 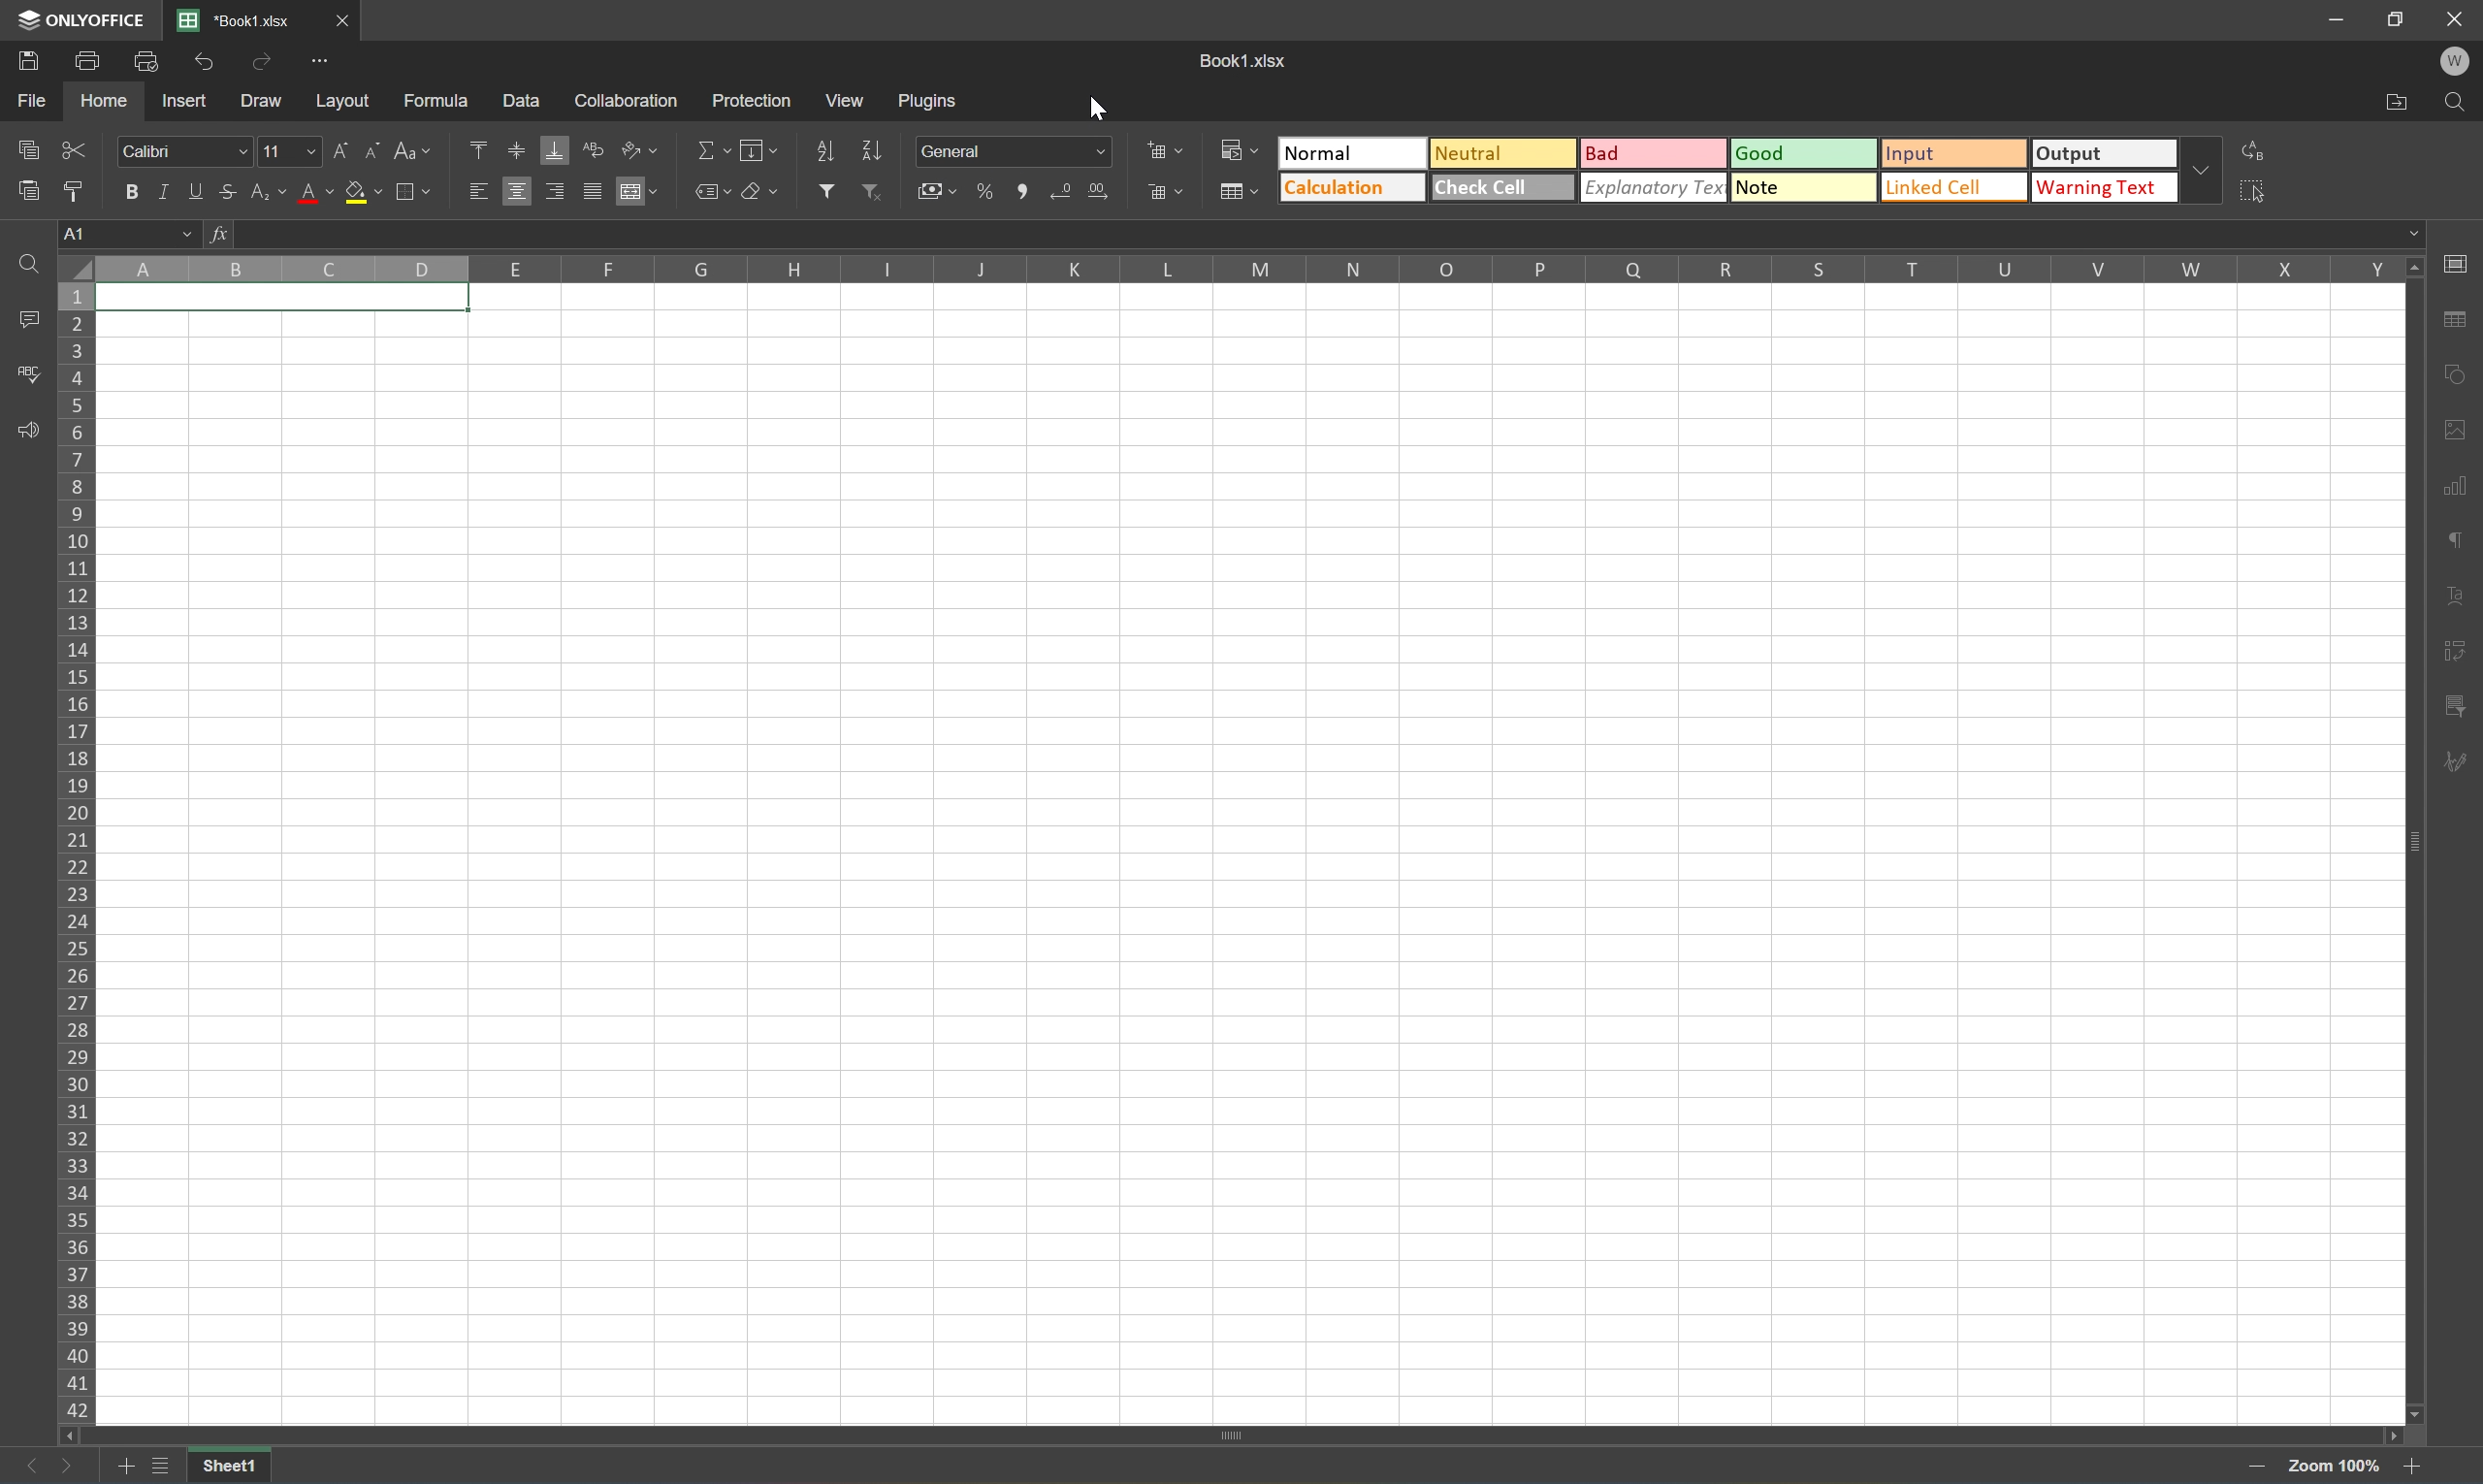 What do you see at coordinates (2259, 152) in the screenshot?
I see `Replace` at bounding box center [2259, 152].